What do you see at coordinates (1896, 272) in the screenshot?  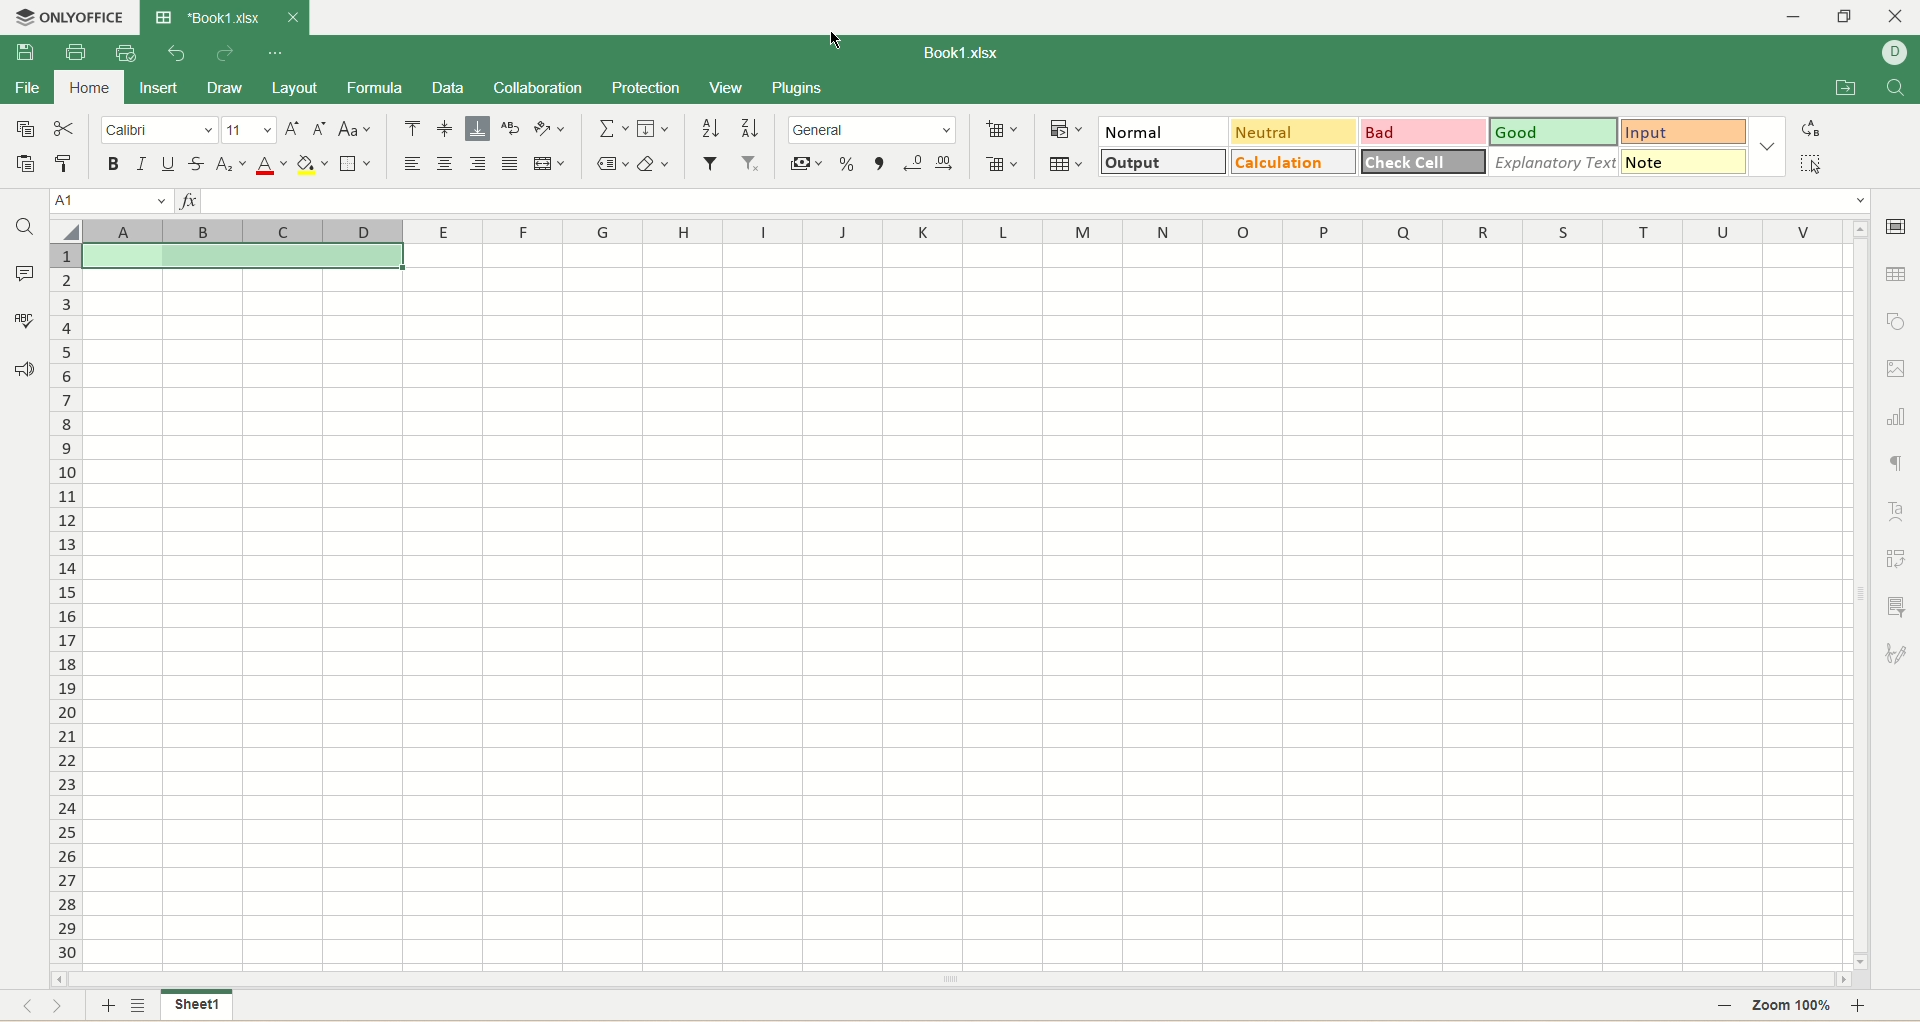 I see `table` at bounding box center [1896, 272].